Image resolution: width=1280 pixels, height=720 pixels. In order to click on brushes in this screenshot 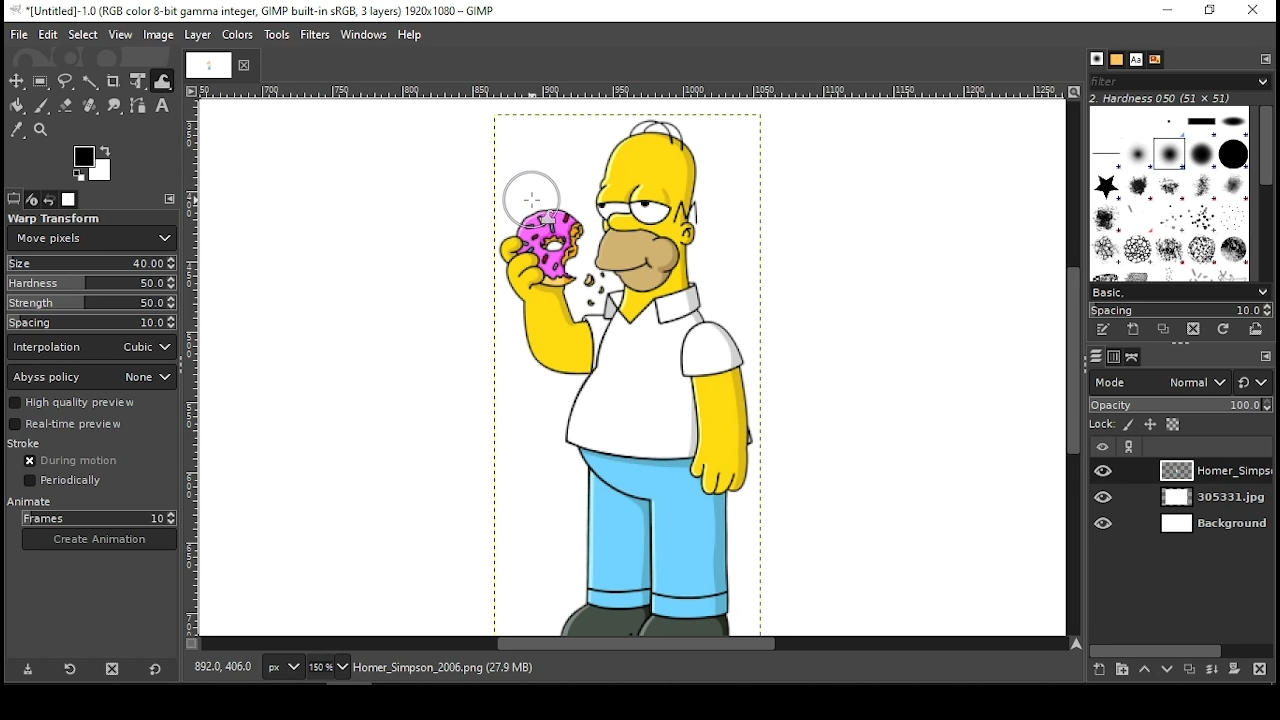, I will do `click(1171, 193)`.